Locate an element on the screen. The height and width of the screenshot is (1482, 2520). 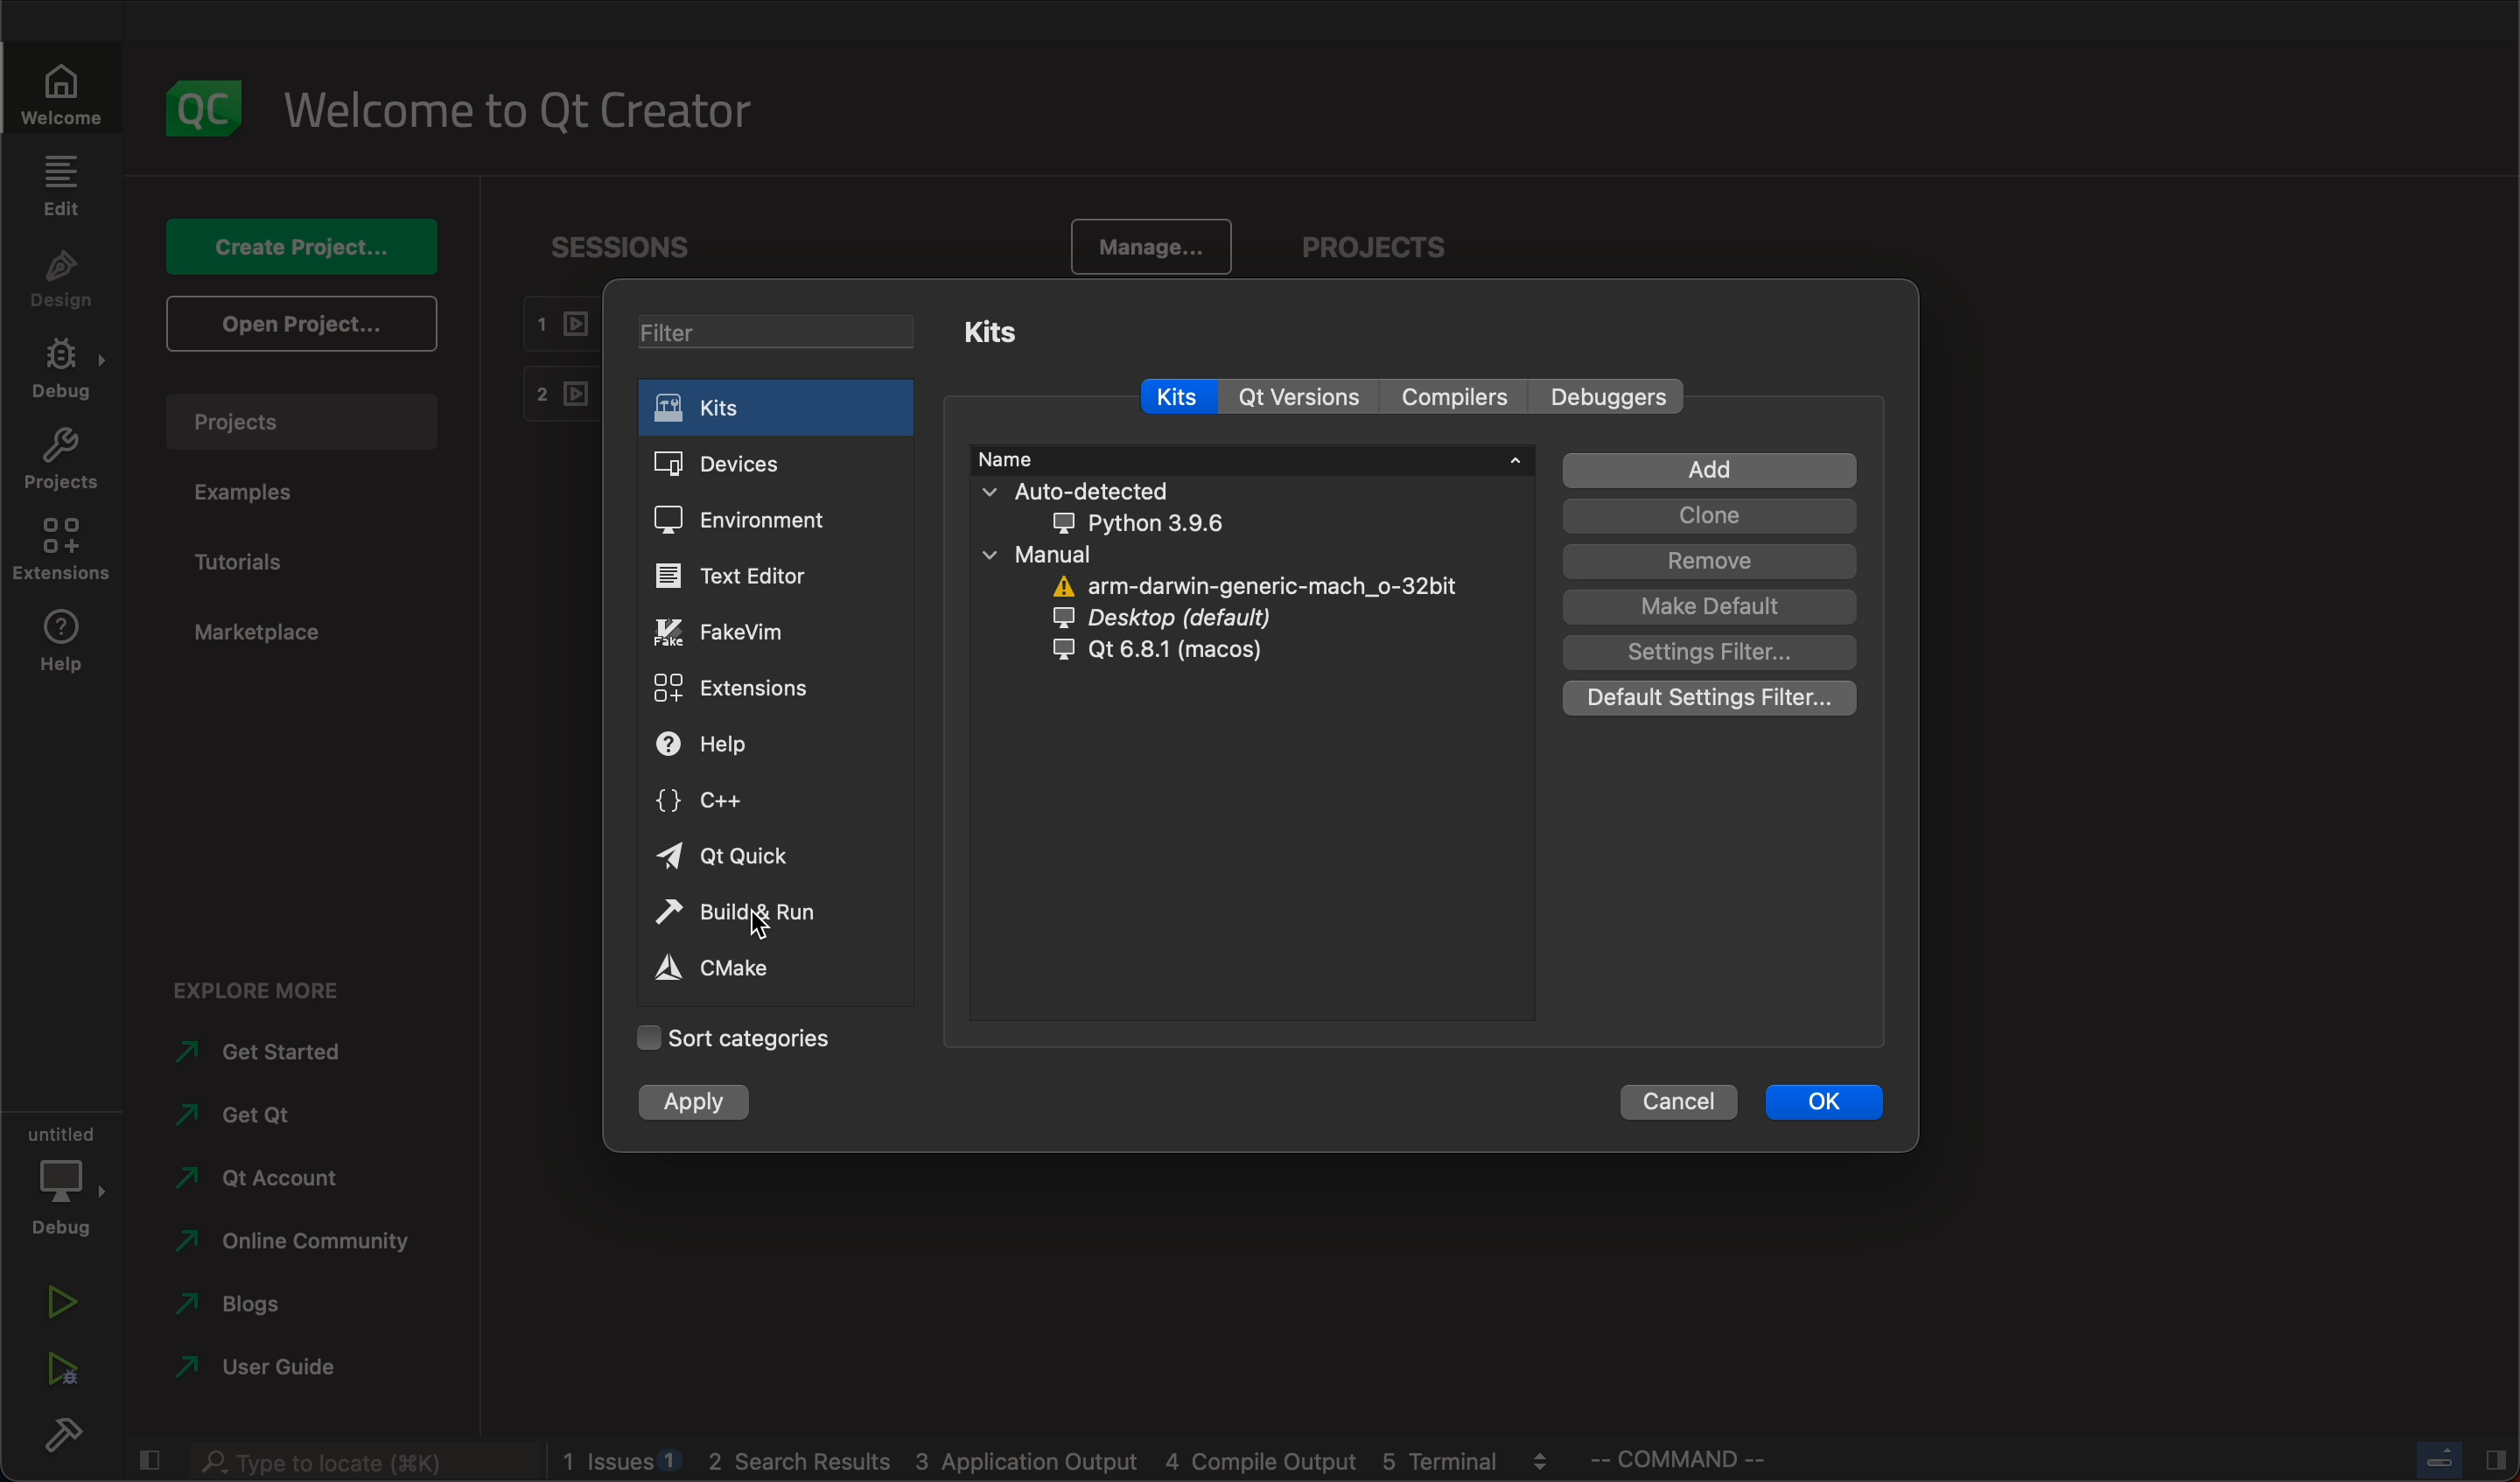
quick is located at coordinates (750, 855).